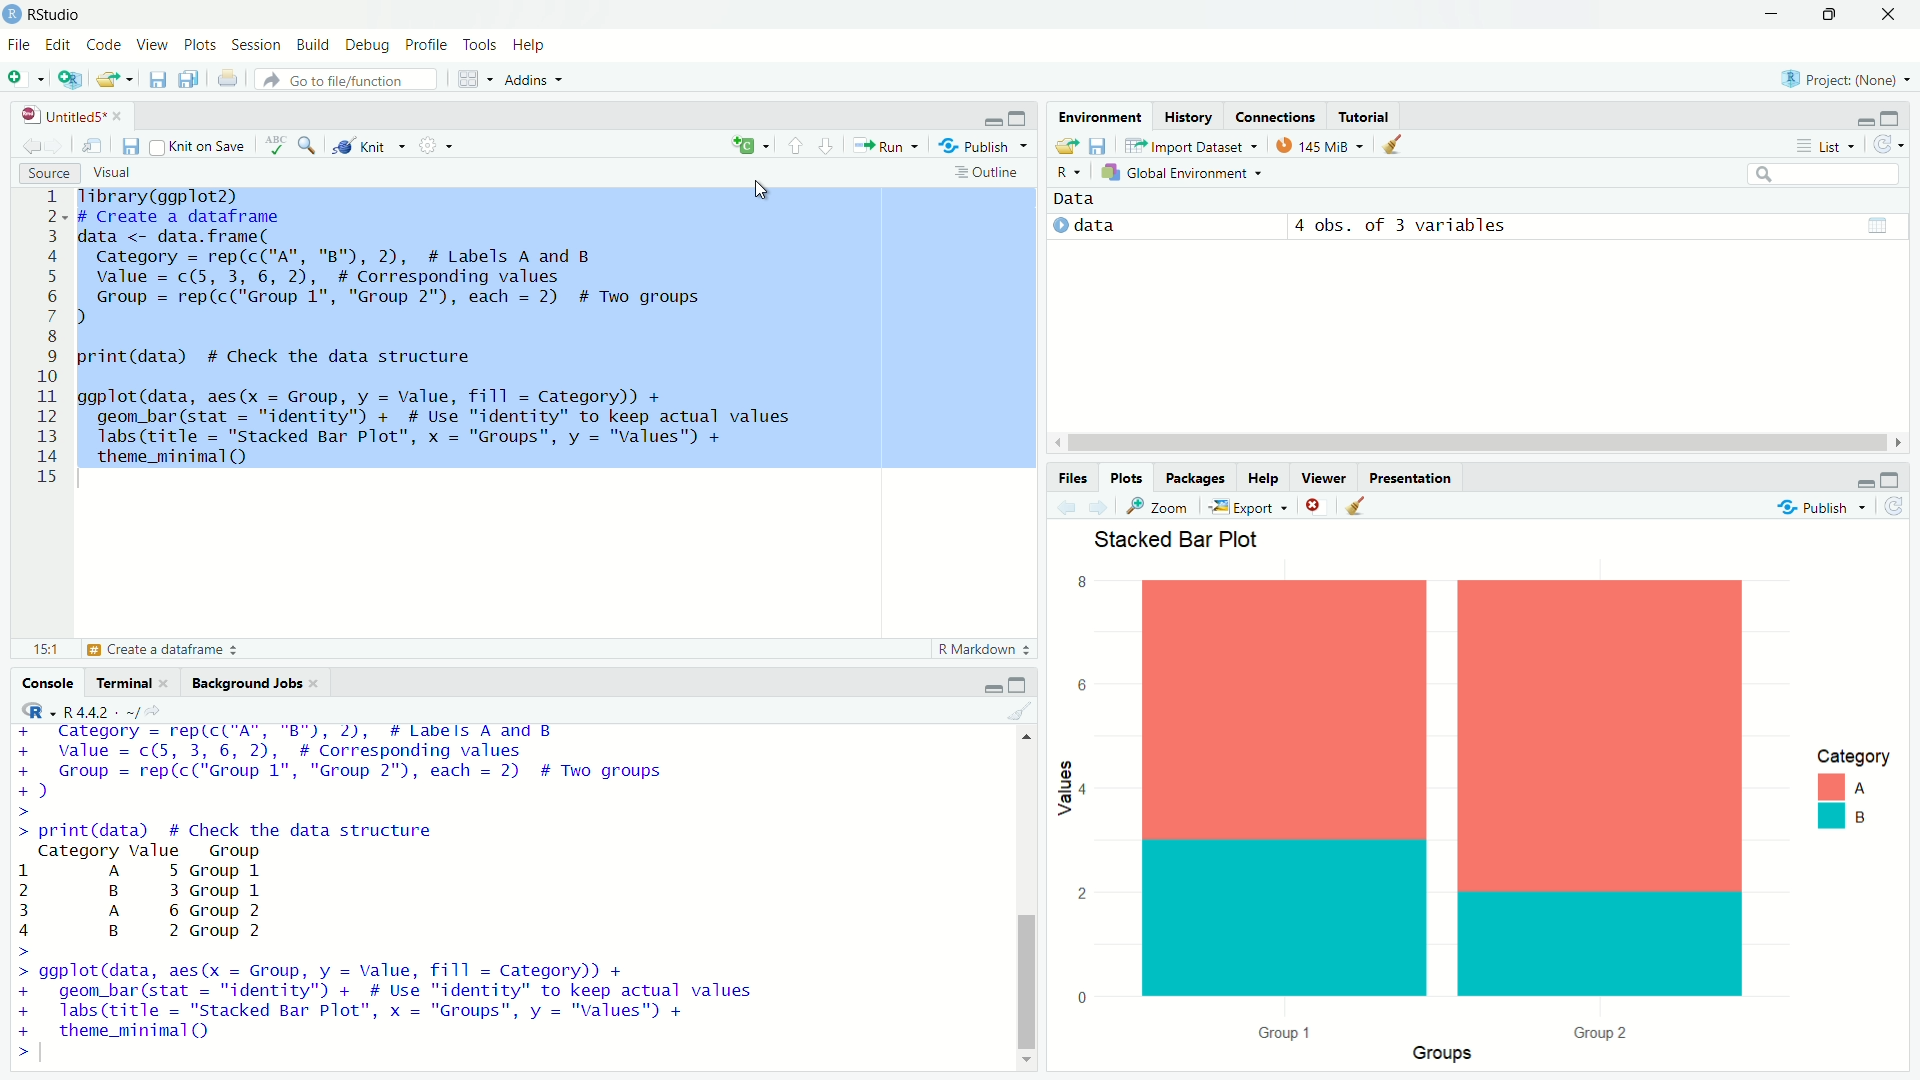  I want to click on R Markdown 2, so click(981, 650).